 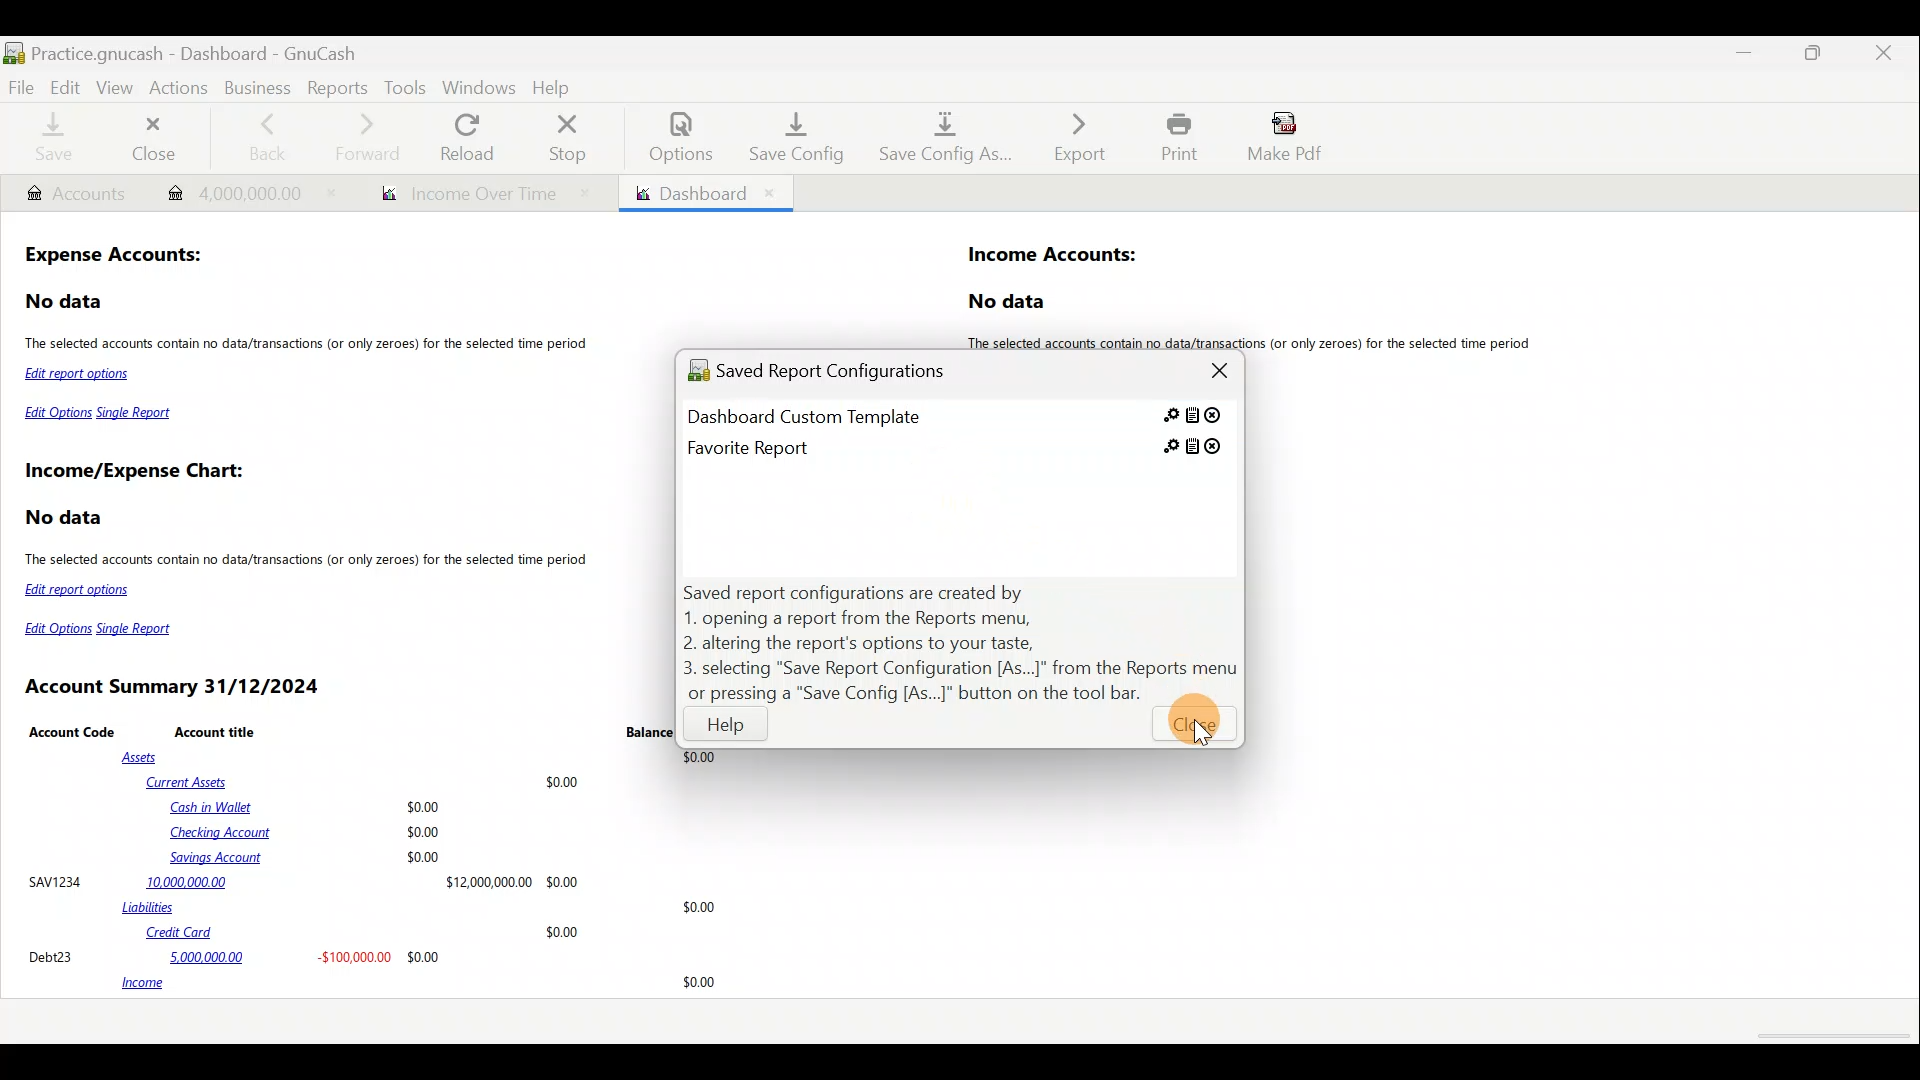 I want to click on Edit Options Single Report, so click(x=106, y=629).